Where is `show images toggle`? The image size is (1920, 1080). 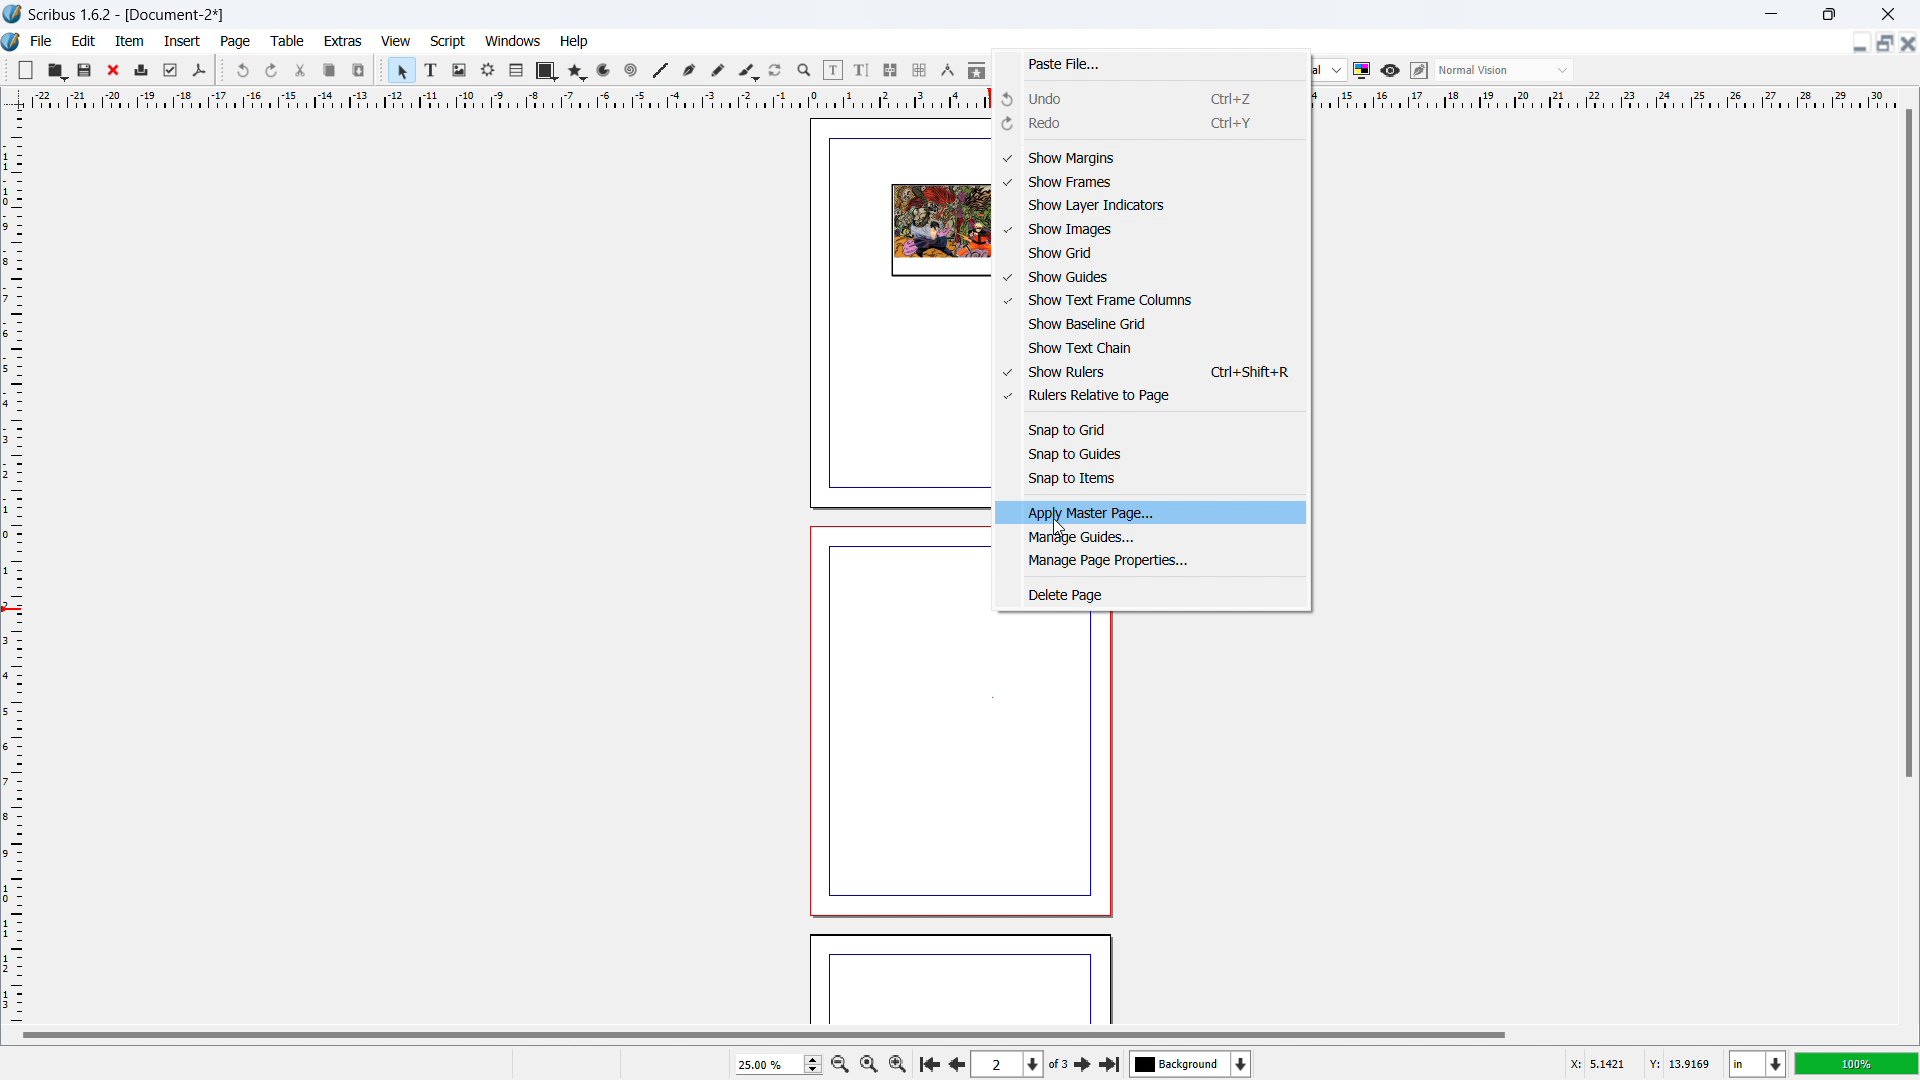 show images toggle is located at coordinates (1150, 230).